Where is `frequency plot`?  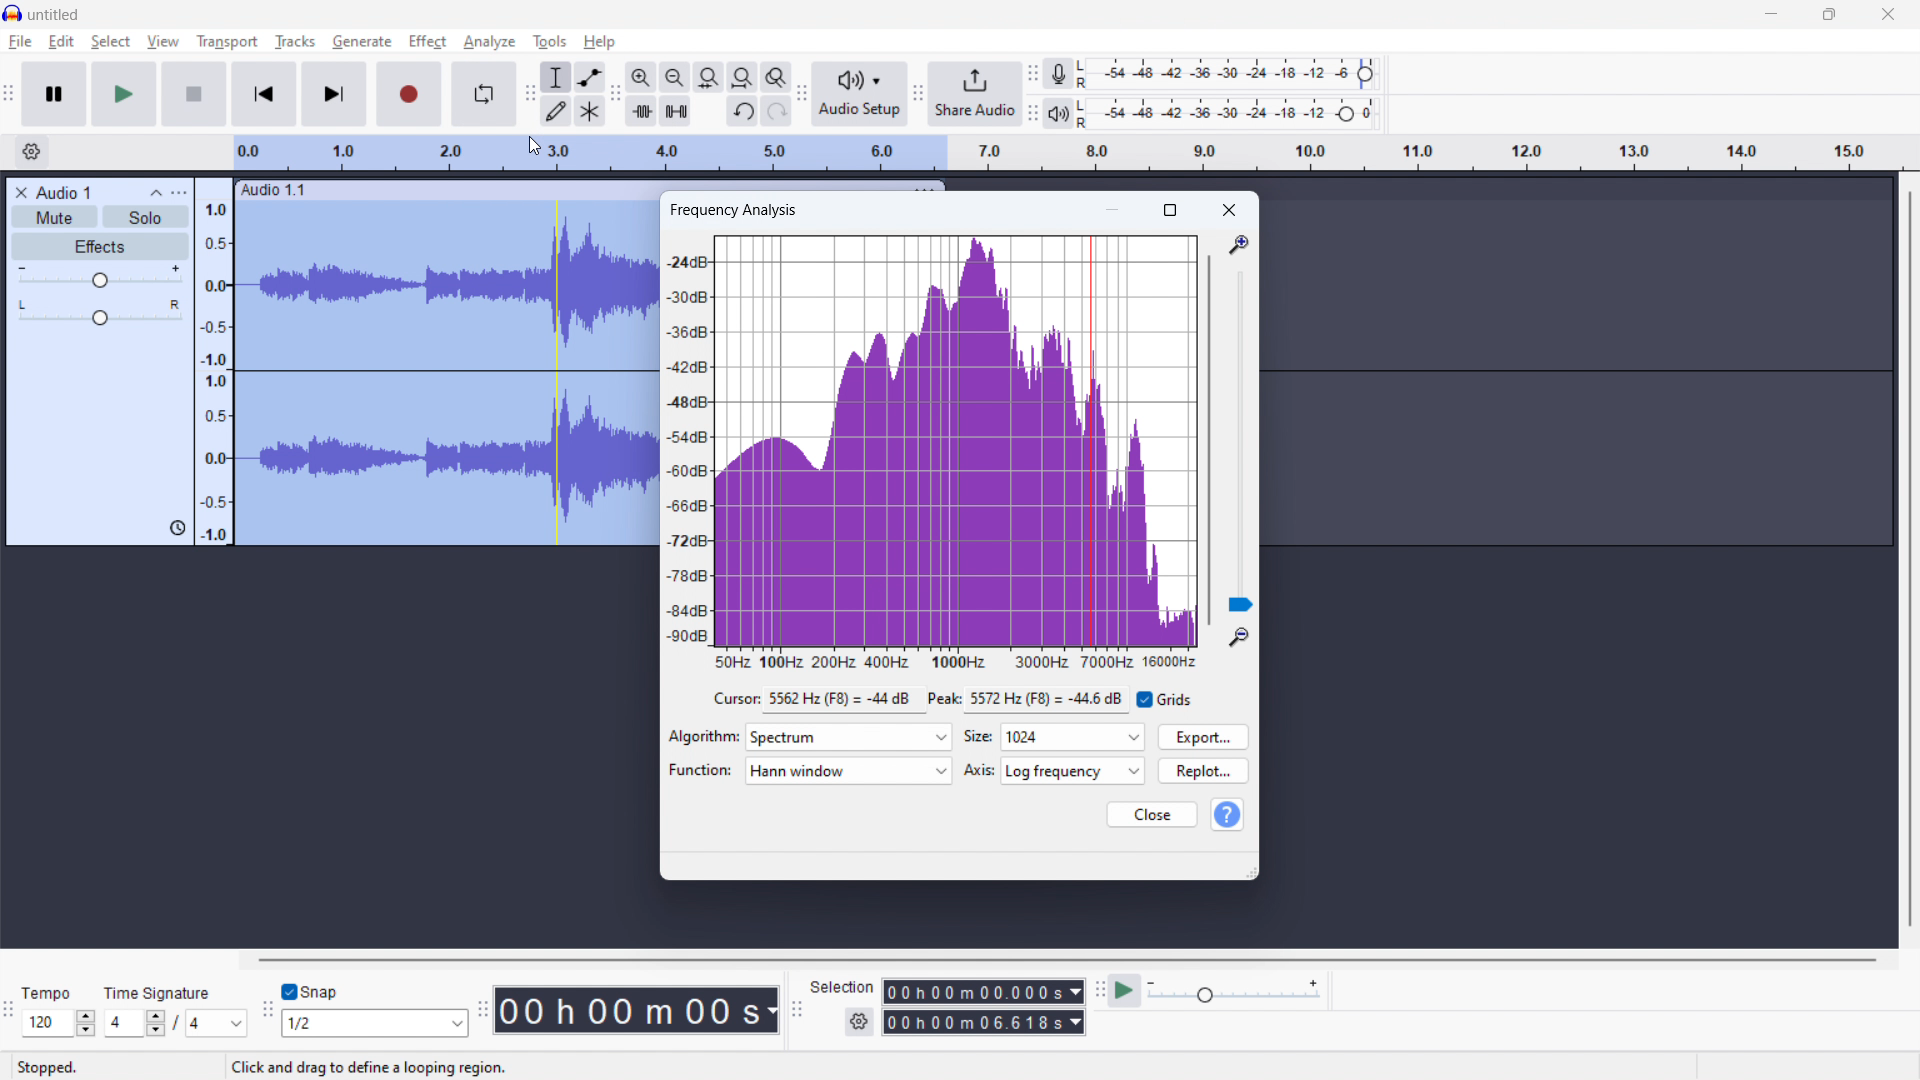
frequency plot is located at coordinates (957, 440).